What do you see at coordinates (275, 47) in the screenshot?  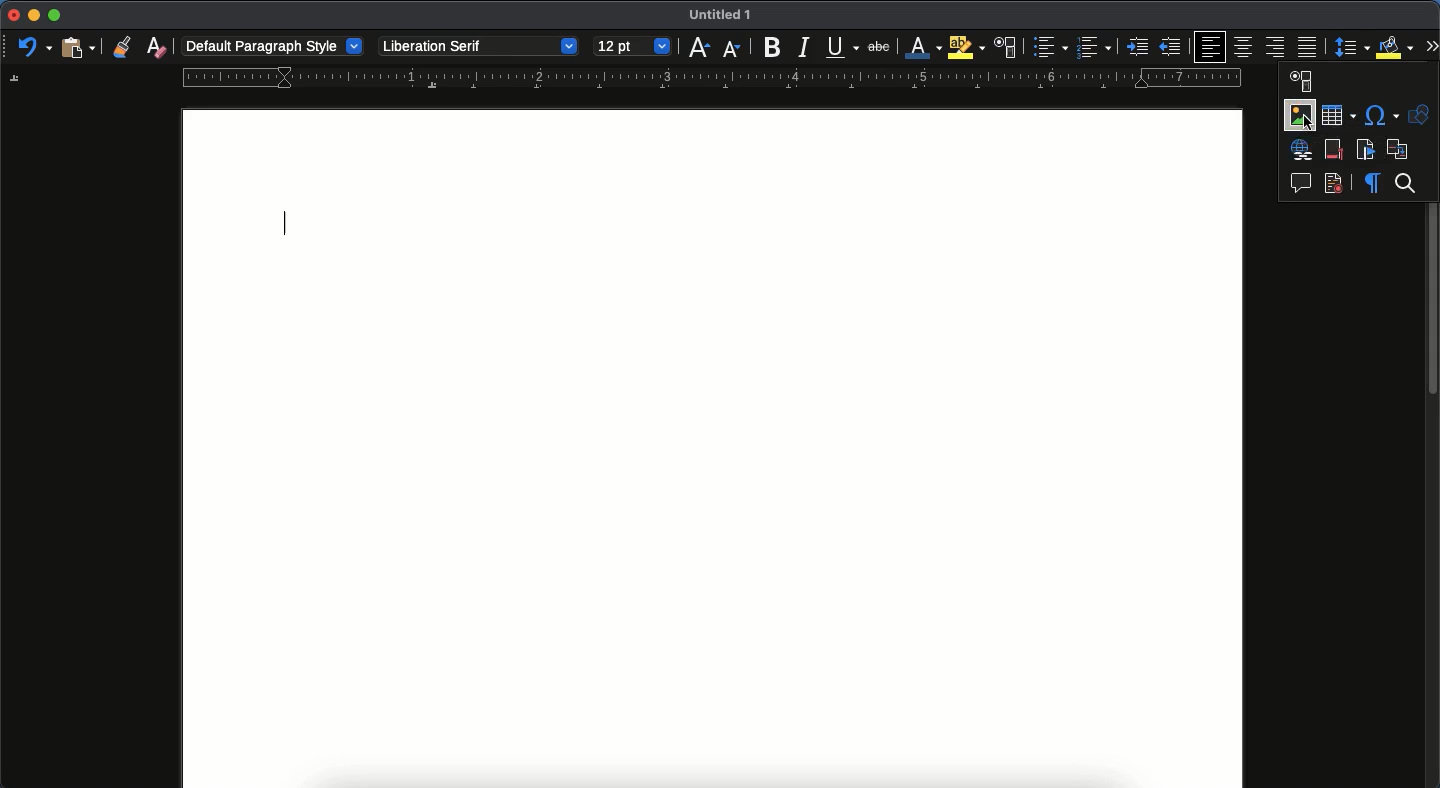 I see `default paragraph style` at bounding box center [275, 47].